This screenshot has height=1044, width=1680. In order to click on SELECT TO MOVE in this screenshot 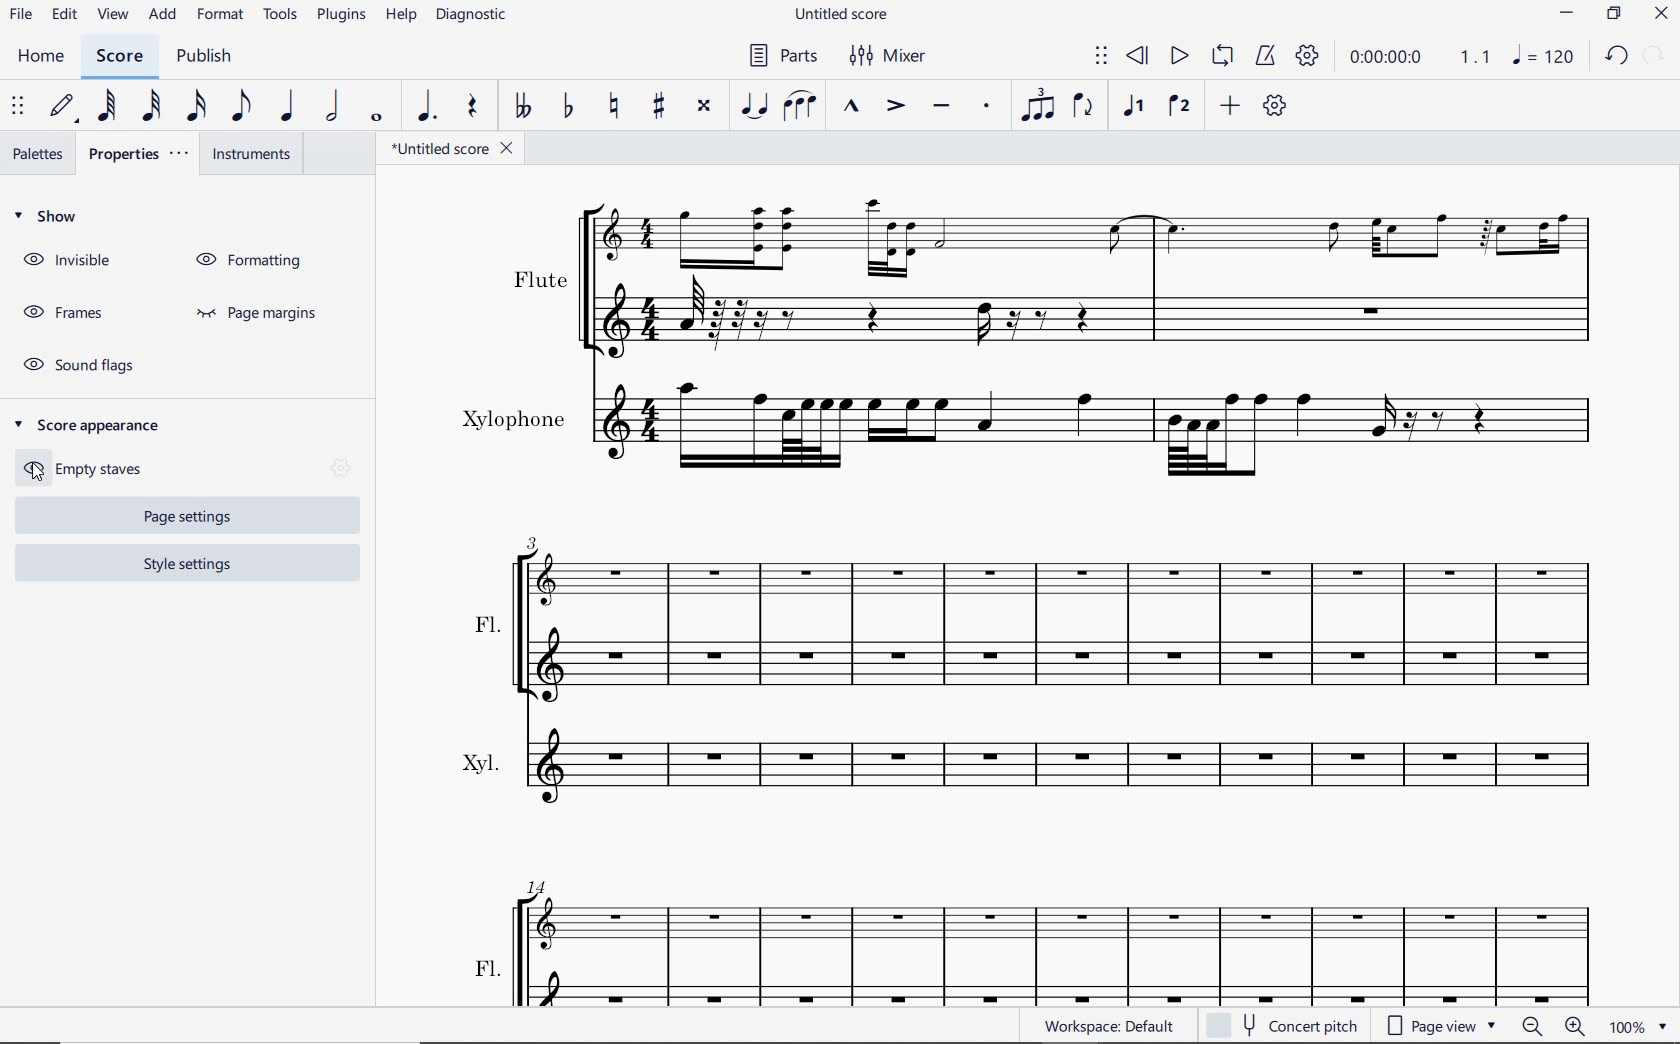, I will do `click(18, 108)`.